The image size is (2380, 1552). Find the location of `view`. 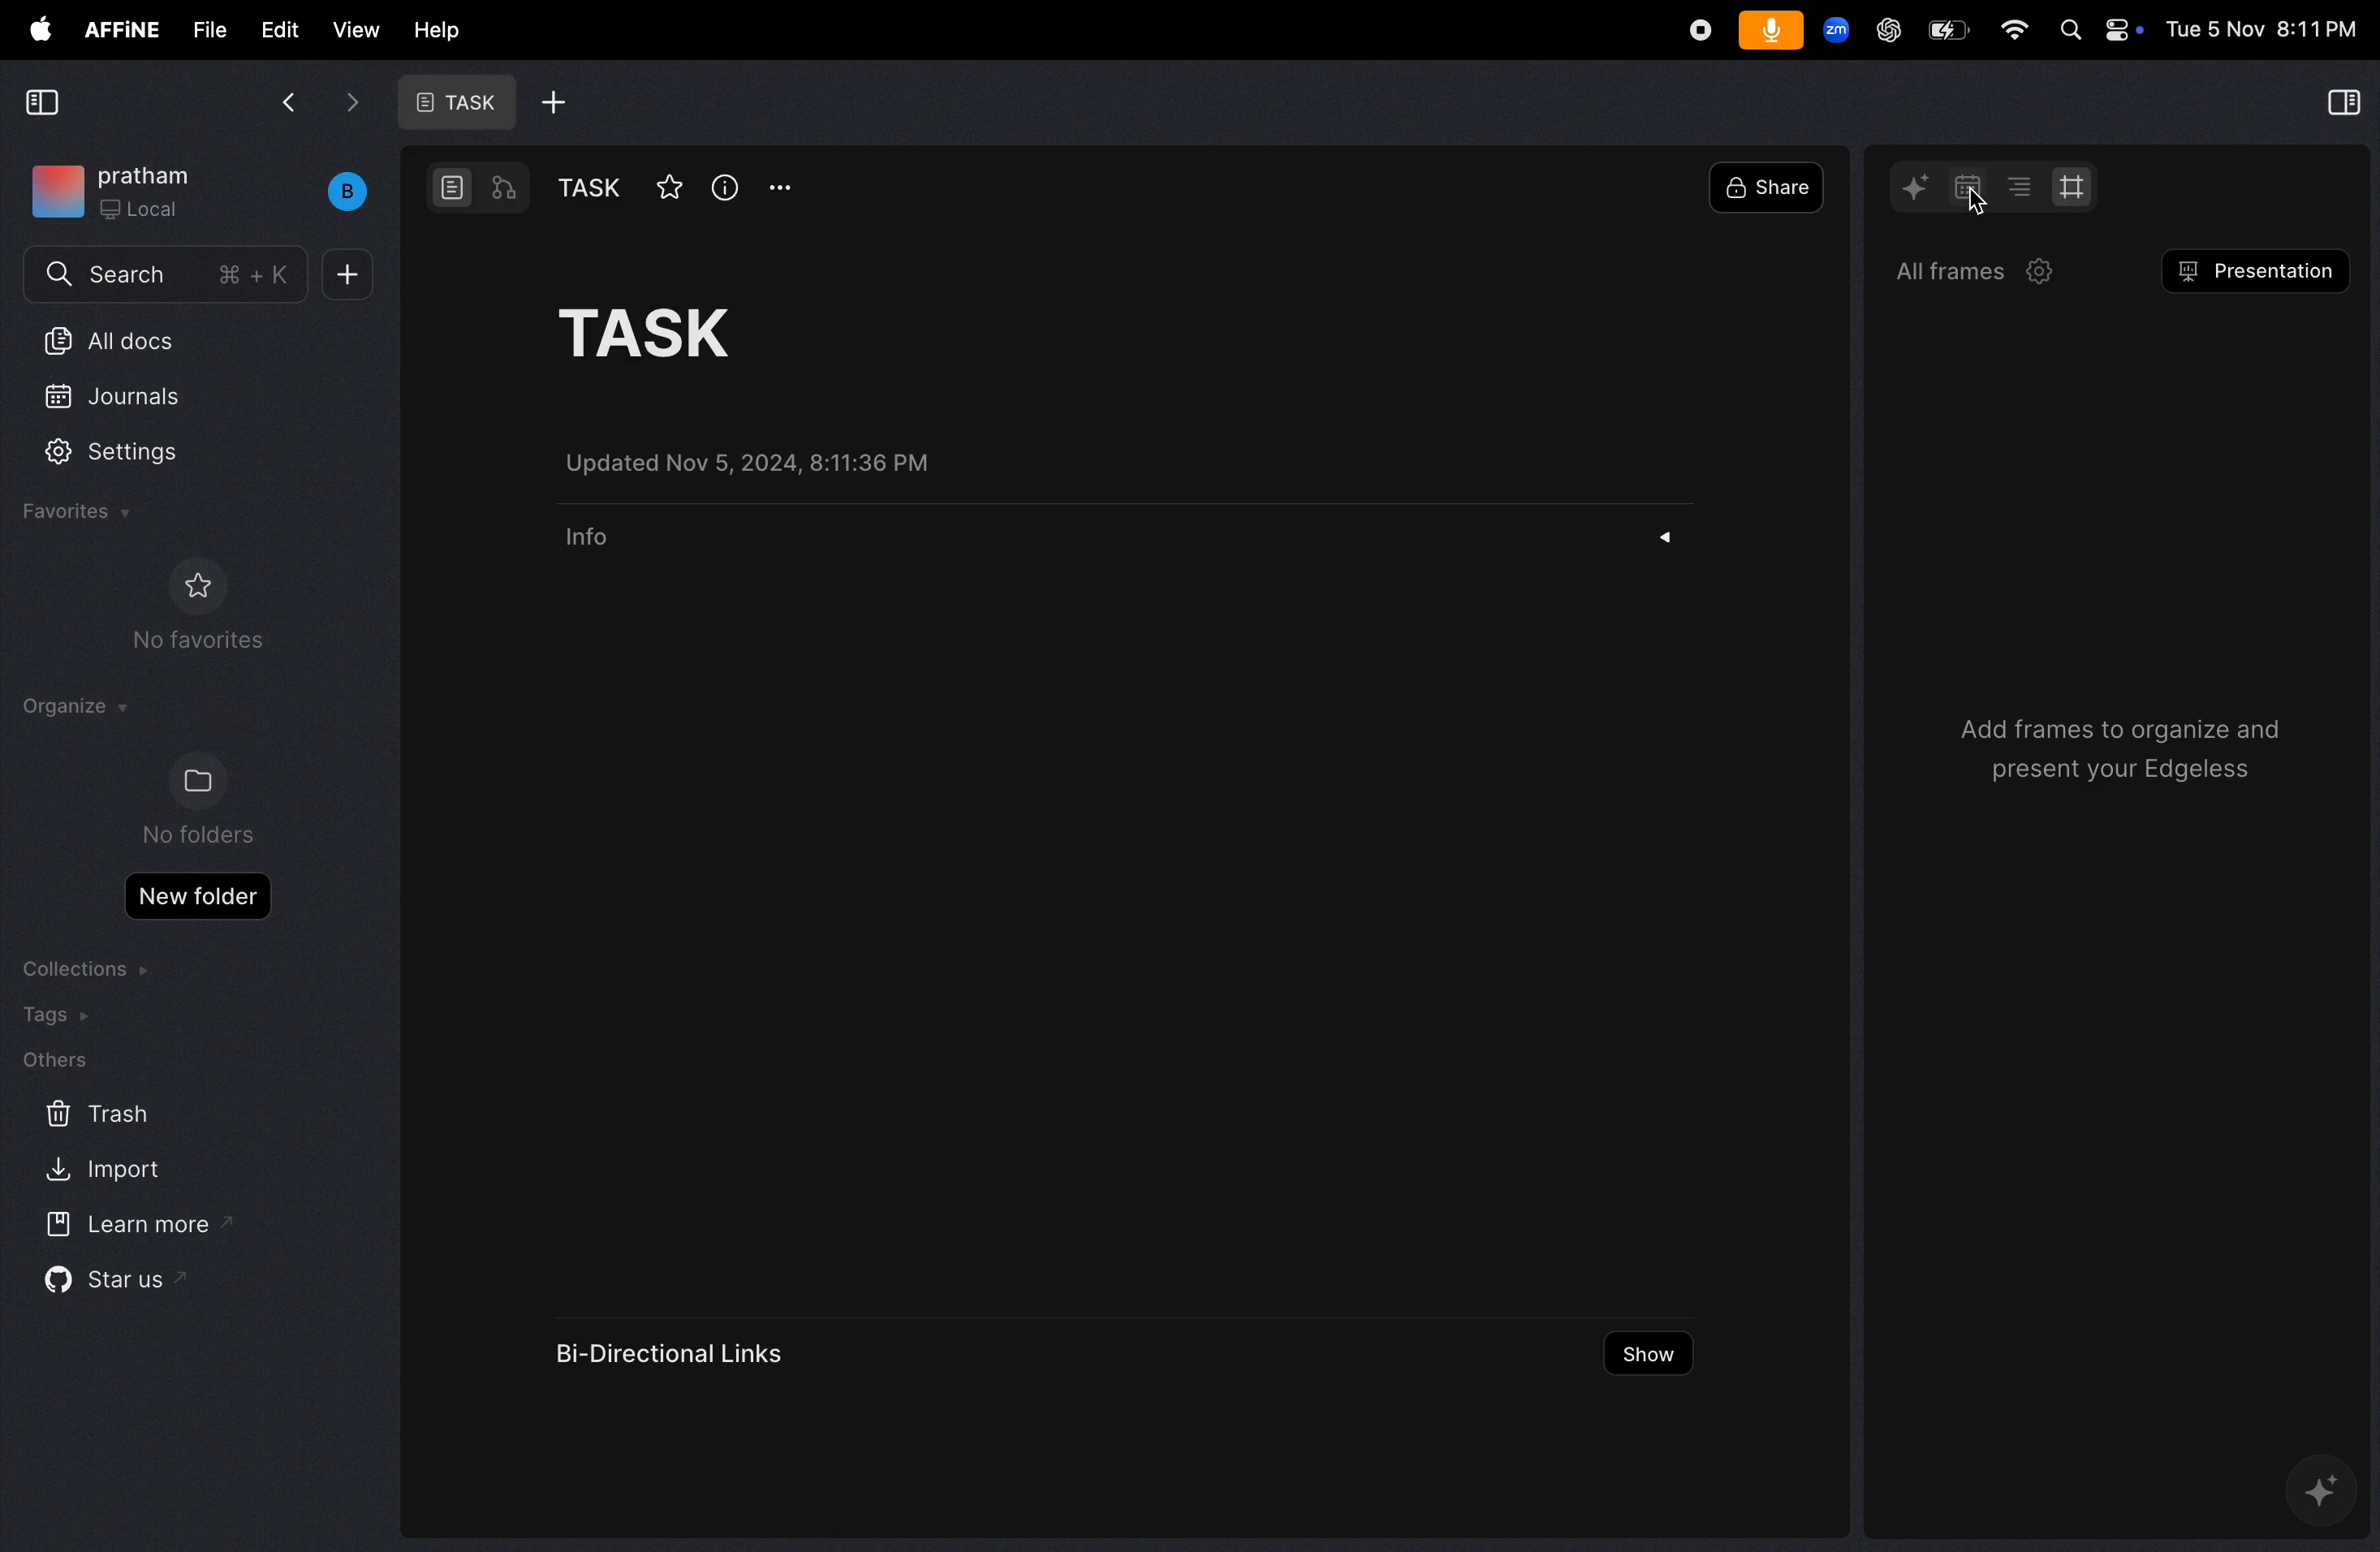

view is located at coordinates (350, 29).